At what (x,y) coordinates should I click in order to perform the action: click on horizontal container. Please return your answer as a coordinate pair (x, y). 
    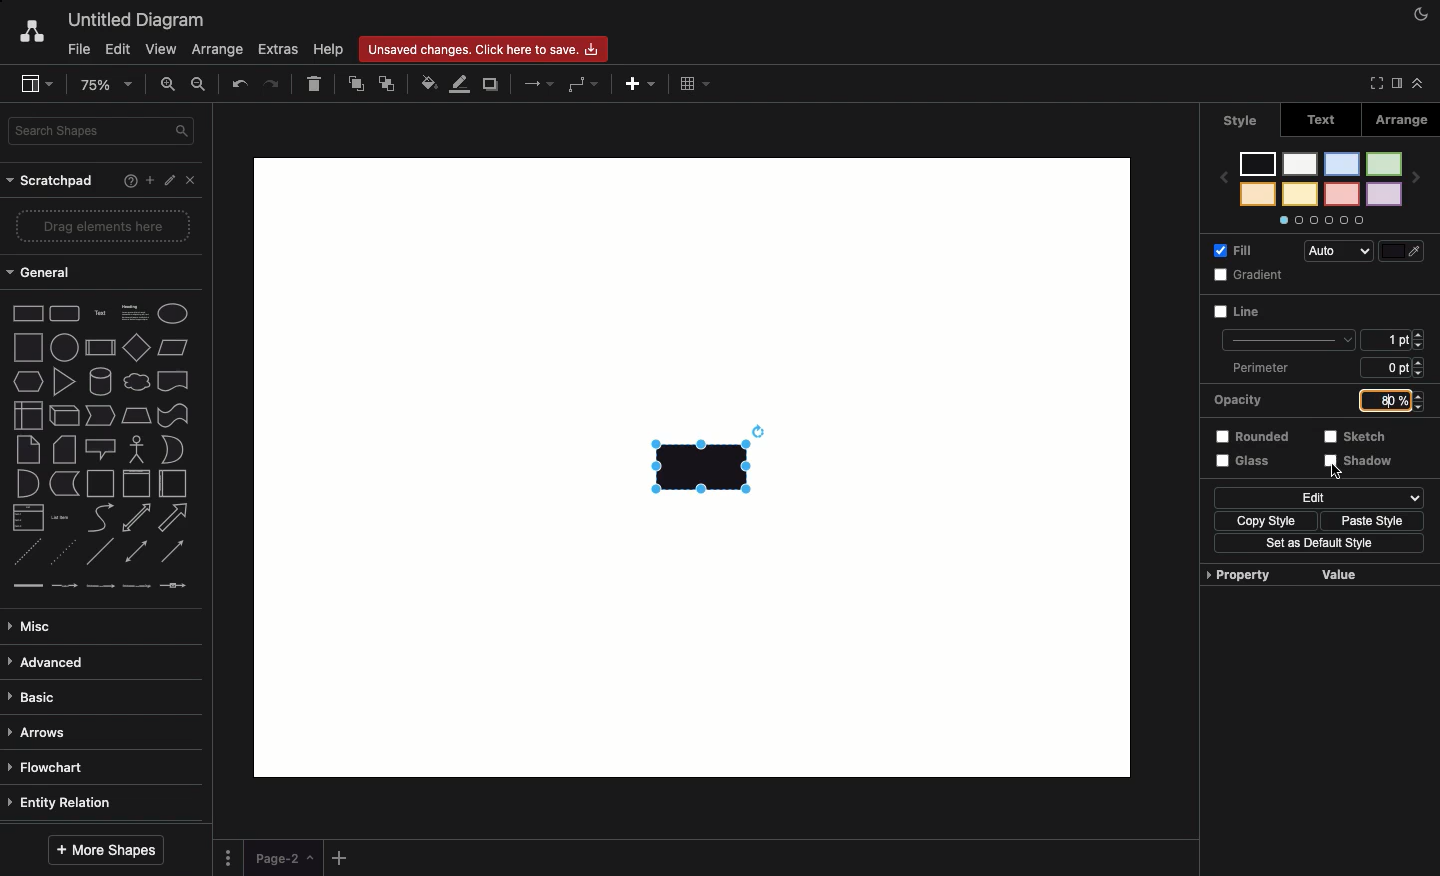
    Looking at the image, I should click on (177, 484).